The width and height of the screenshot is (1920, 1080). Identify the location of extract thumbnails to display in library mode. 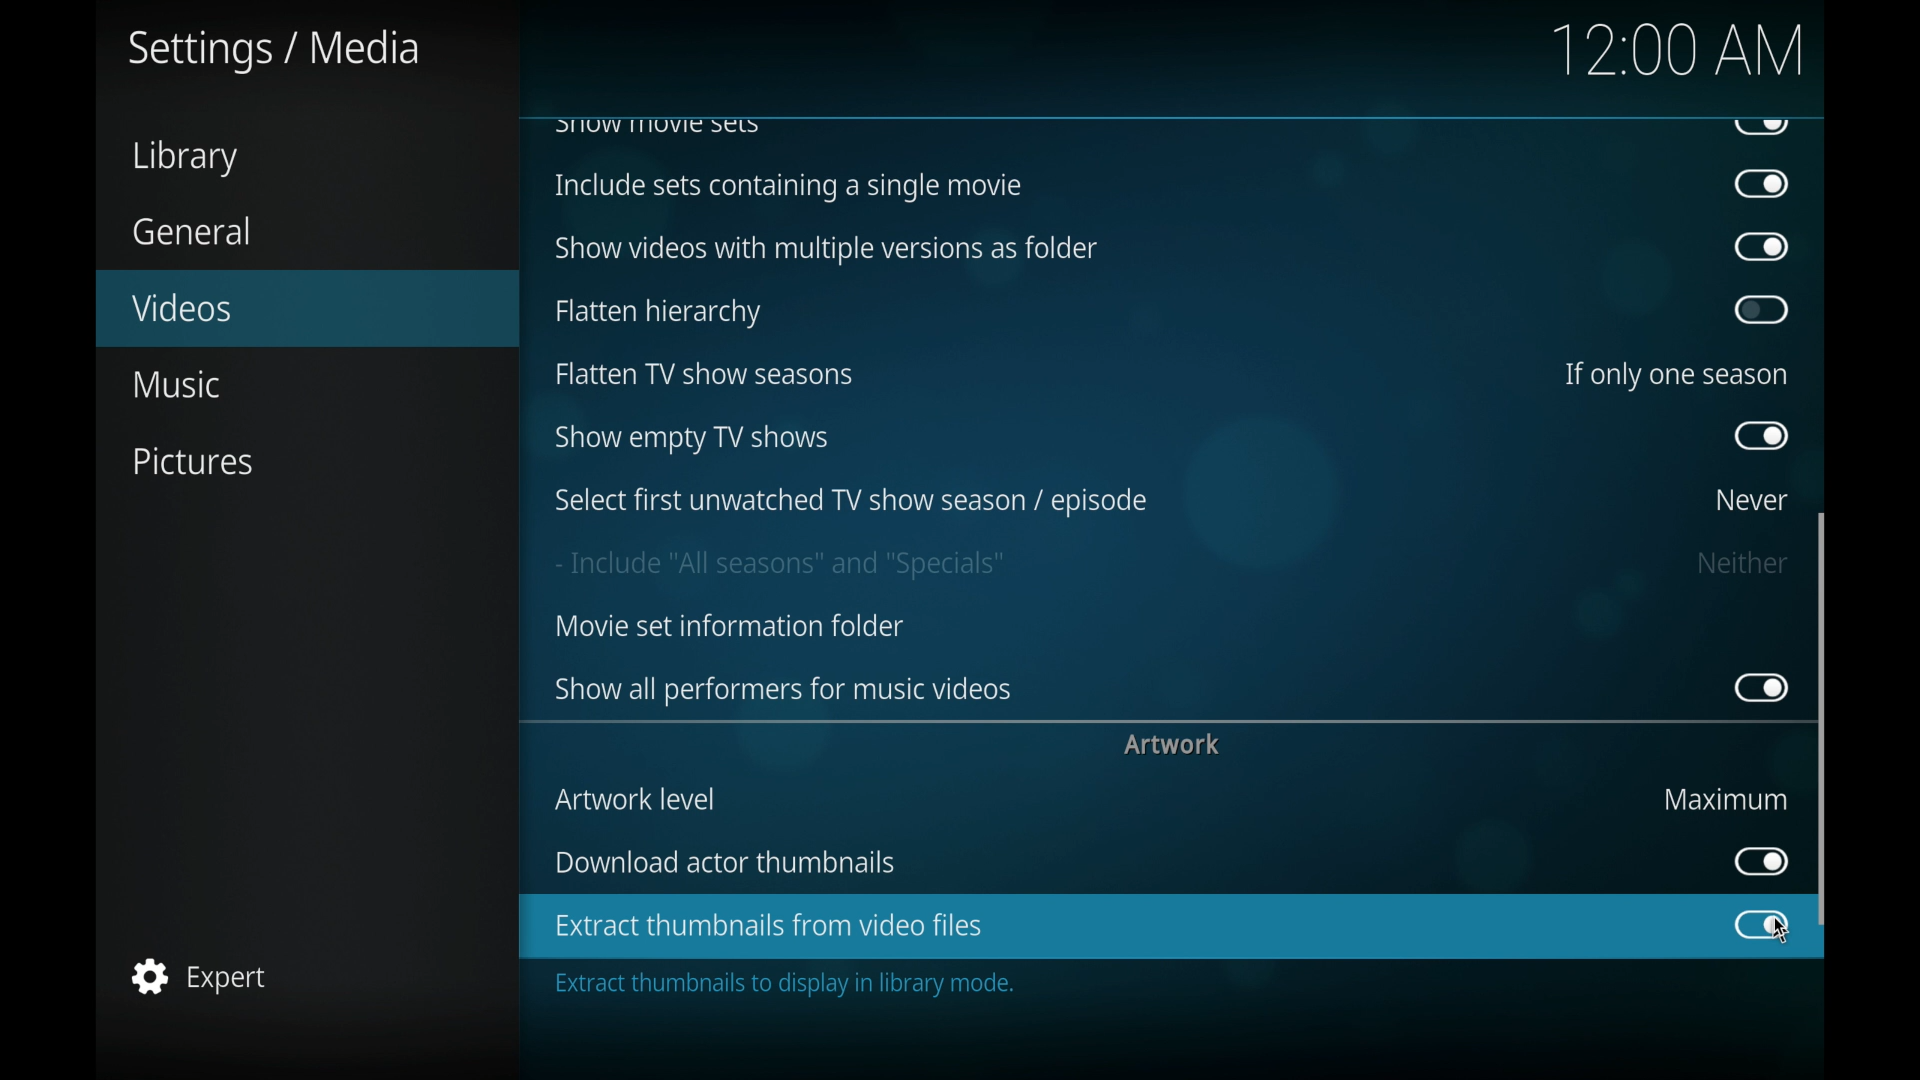
(787, 986).